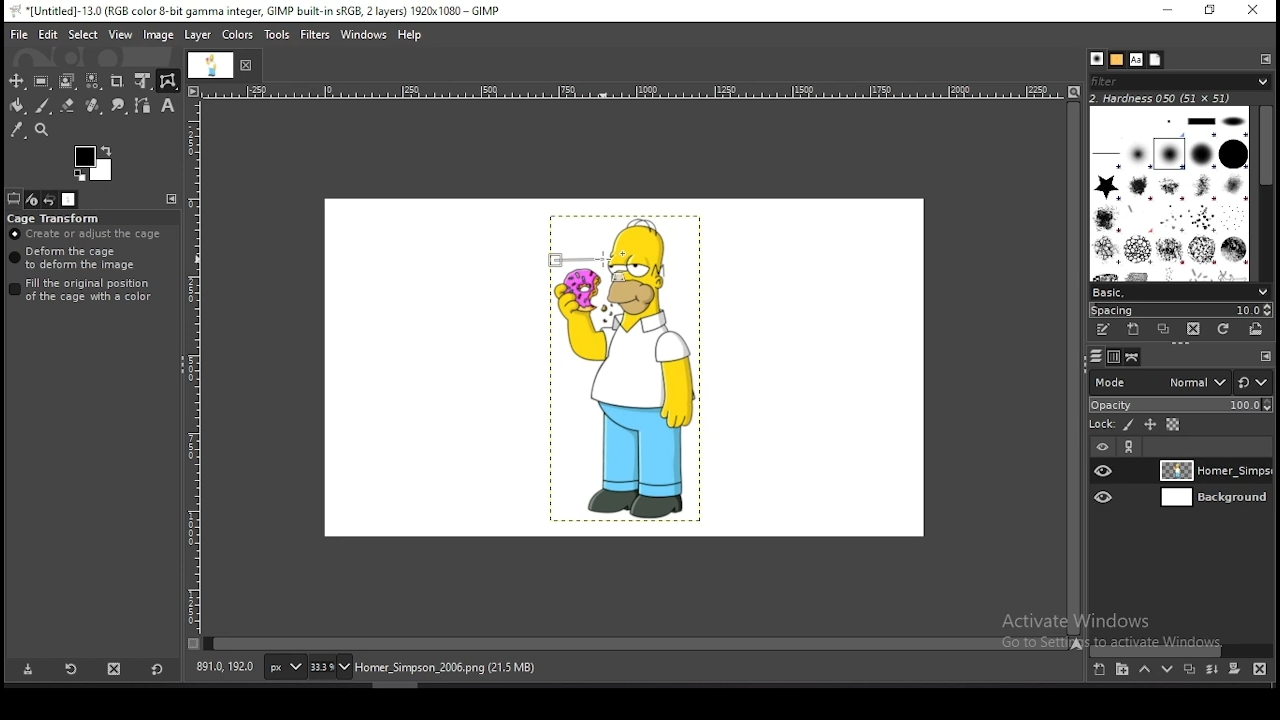 The height and width of the screenshot is (720, 1280). What do you see at coordinates (1155, 381) in the screenshot?
I see `blend mode` at bounding box center [1155, 381].